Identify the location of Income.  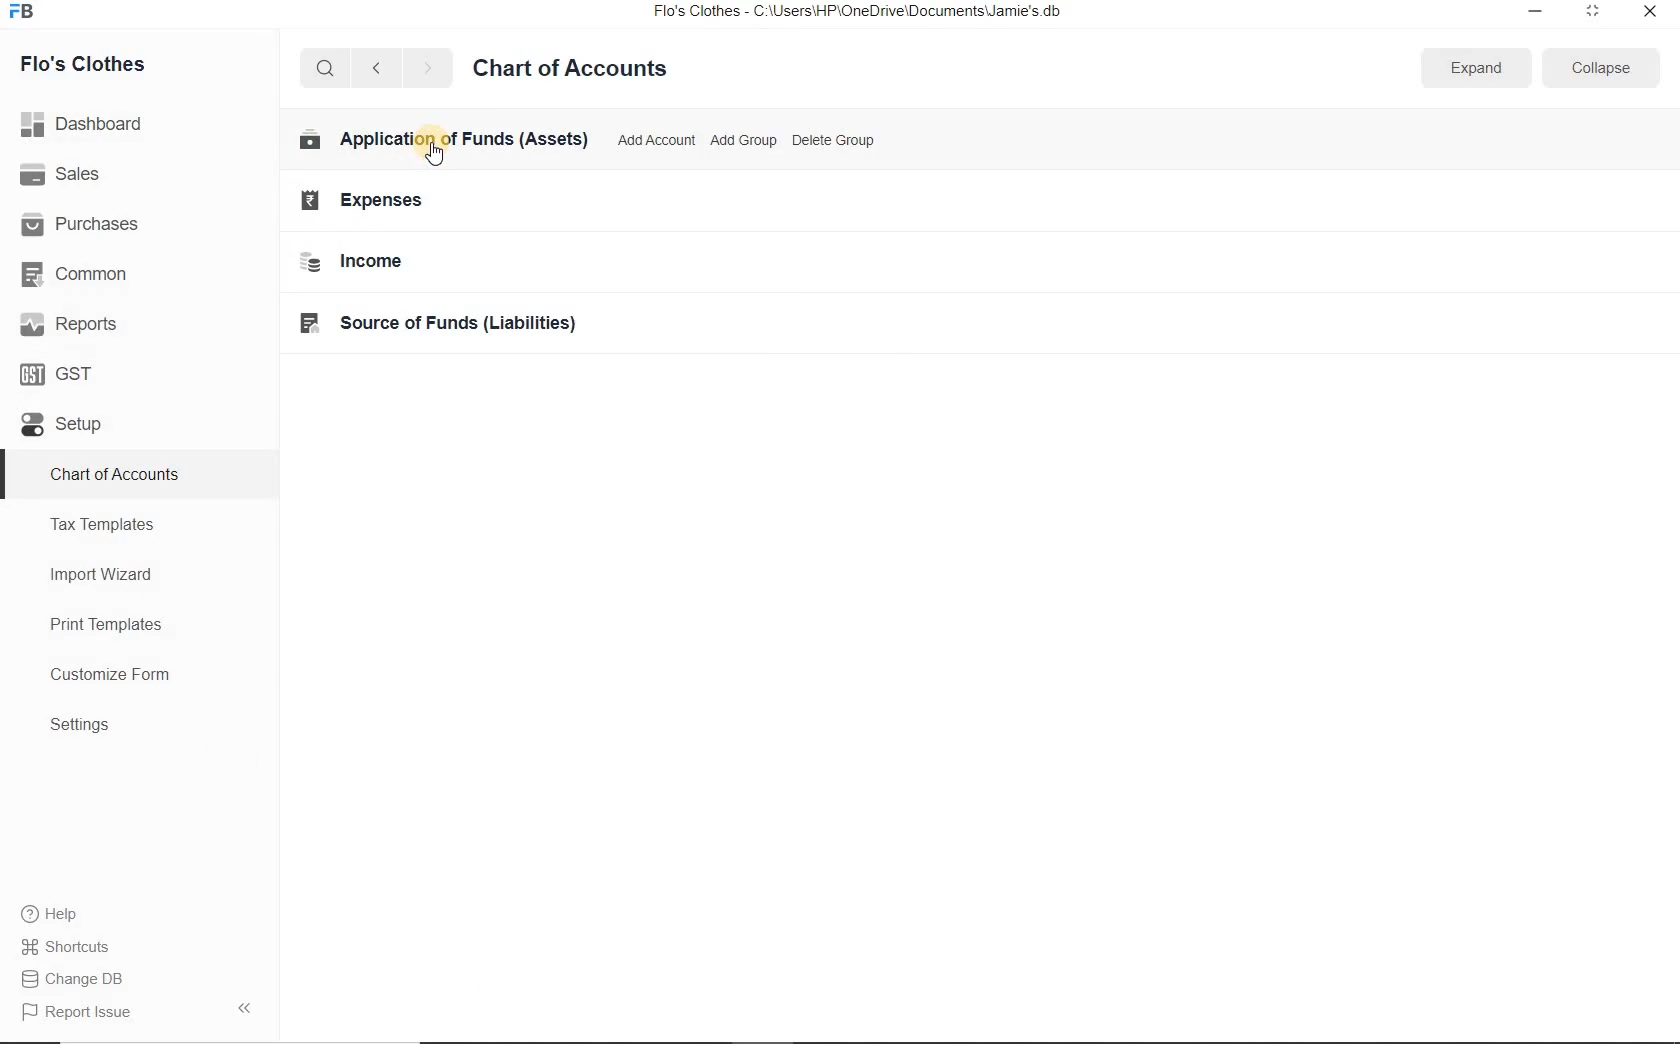
(375, 262).